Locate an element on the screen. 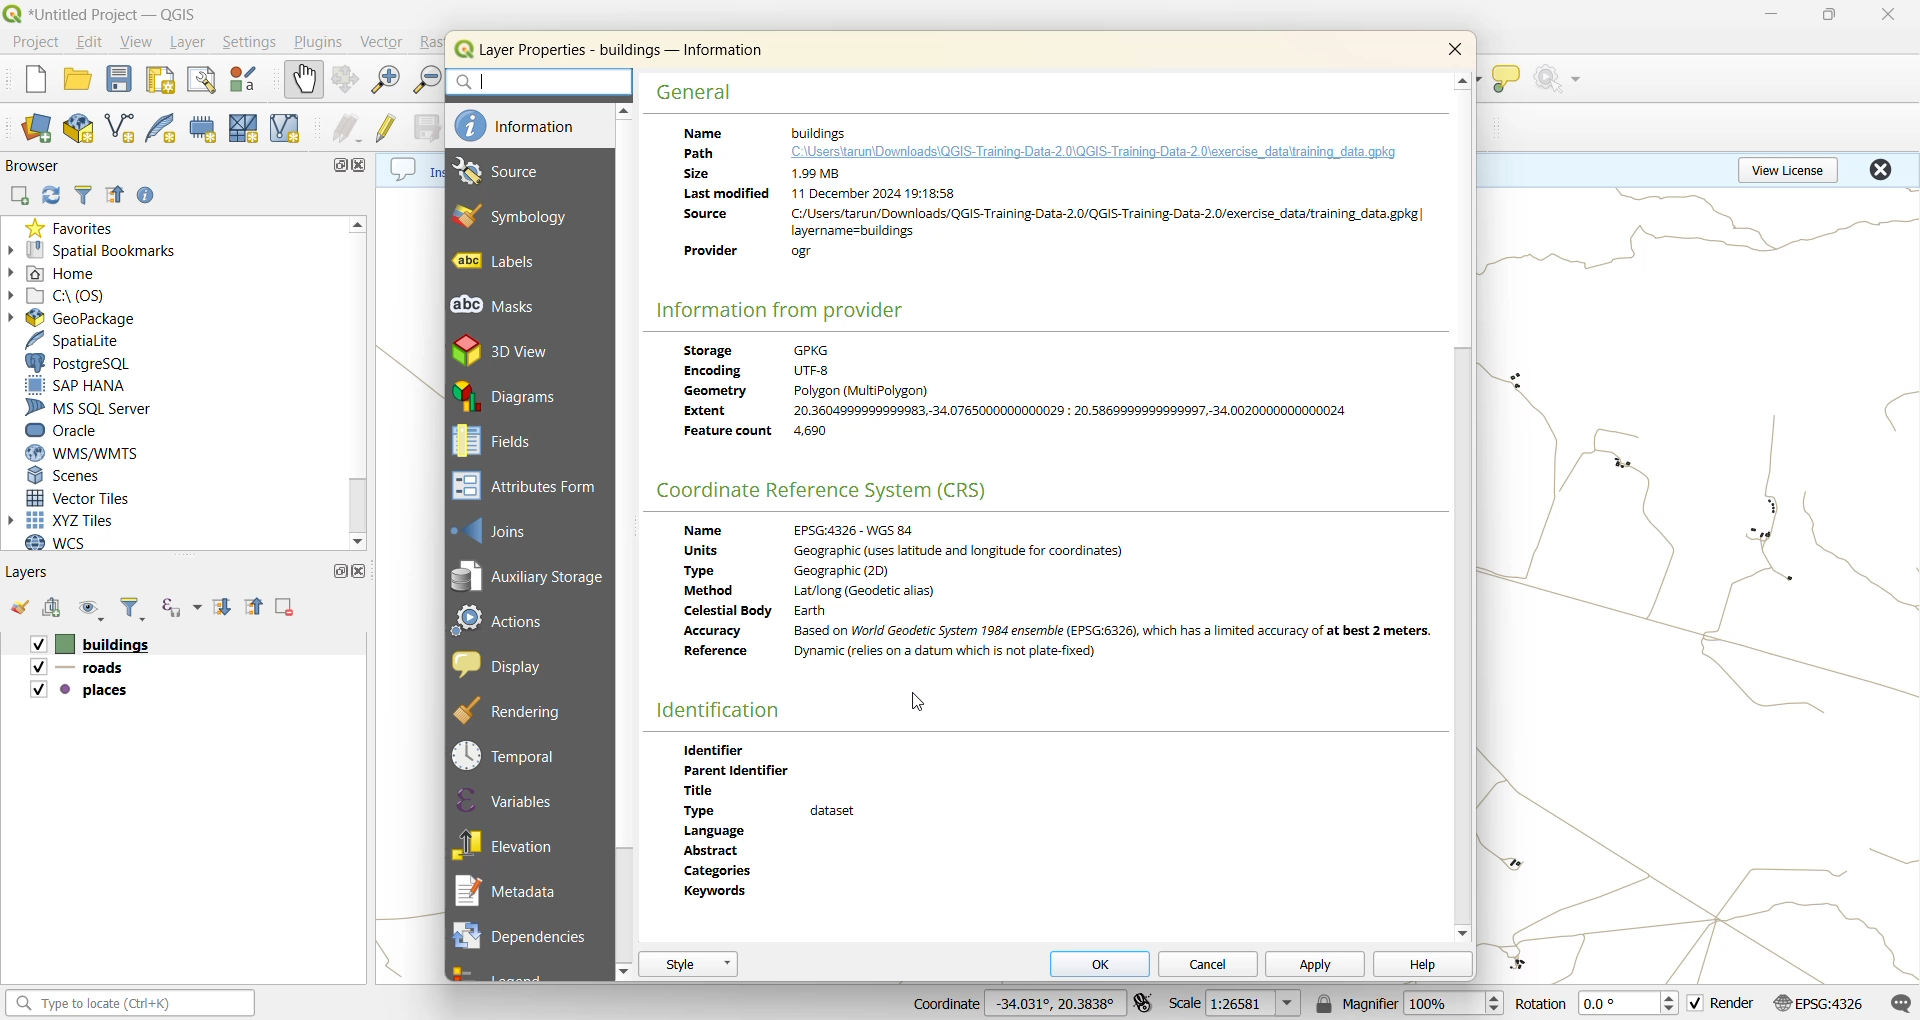  style manager is located at coordinates (245, 80).